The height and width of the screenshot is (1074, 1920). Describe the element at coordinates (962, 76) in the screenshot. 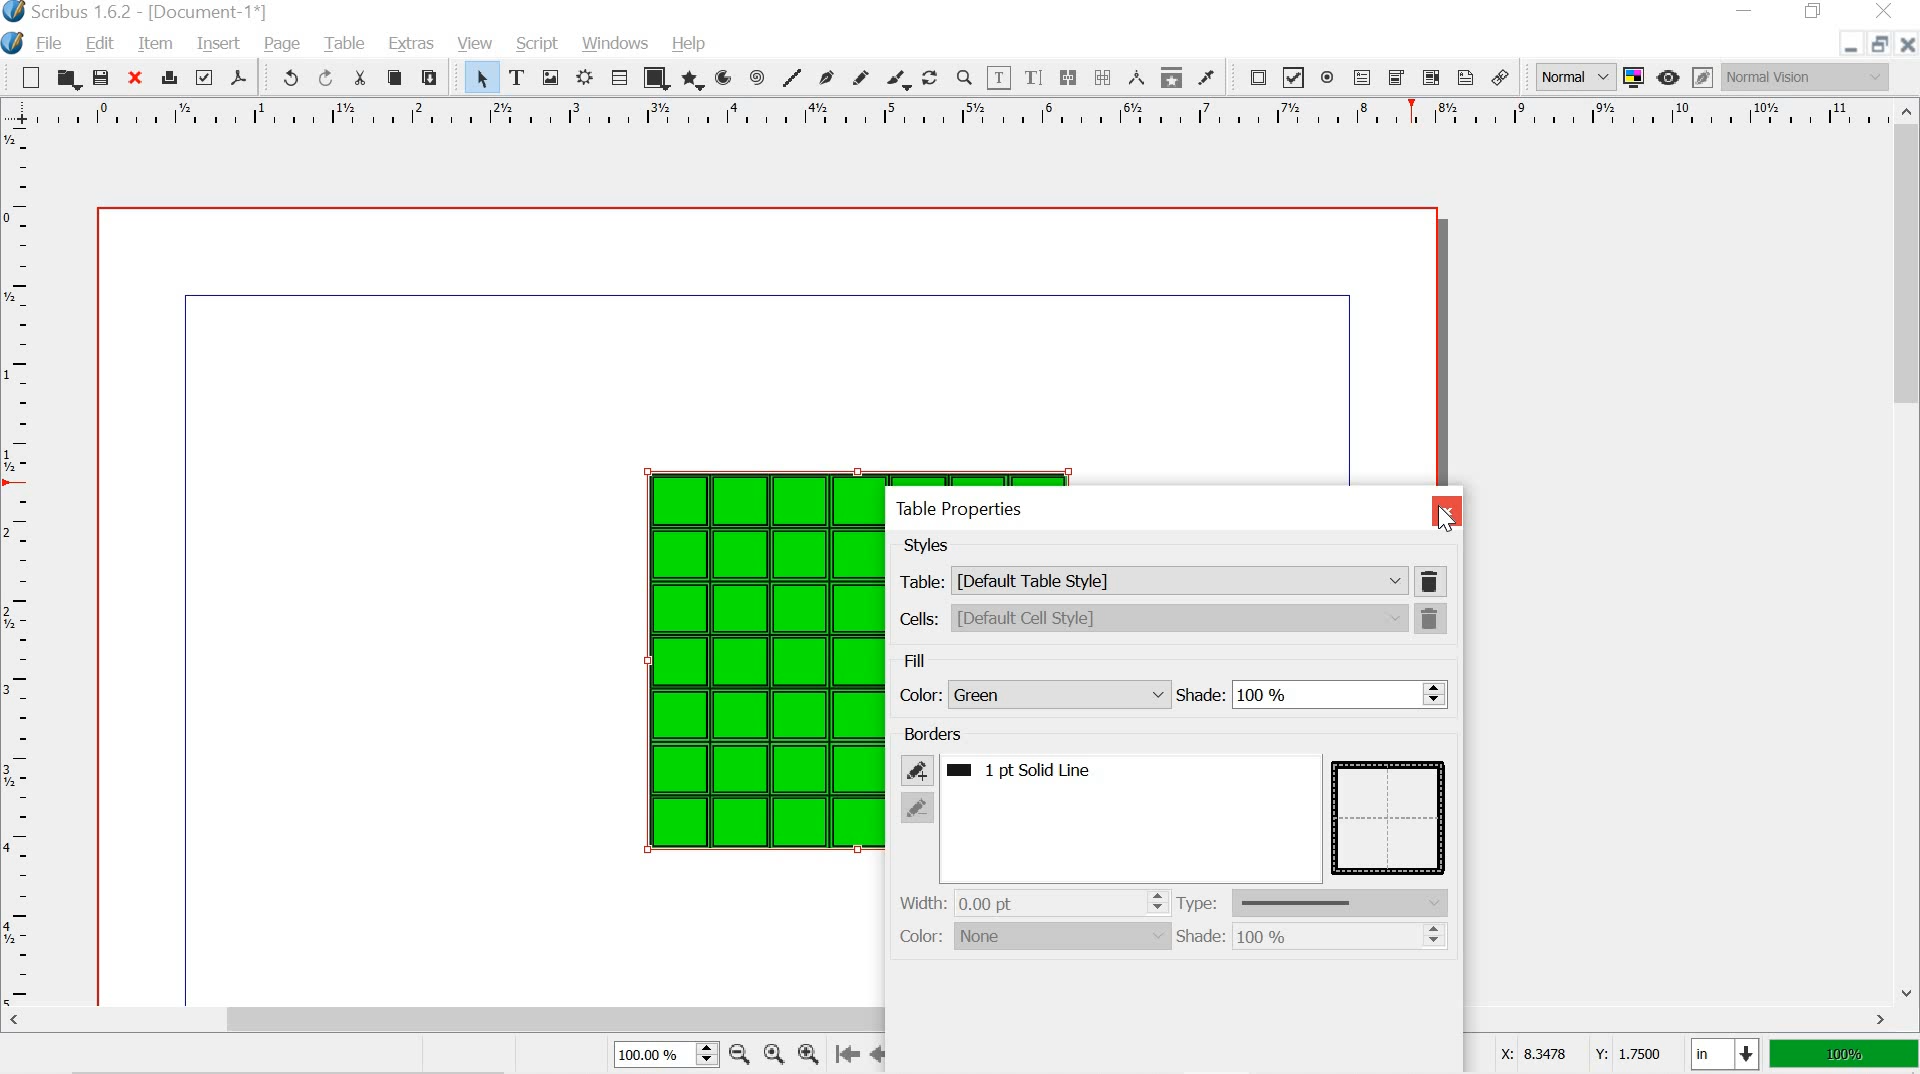

I see `zoom in or zoom out` at that location.